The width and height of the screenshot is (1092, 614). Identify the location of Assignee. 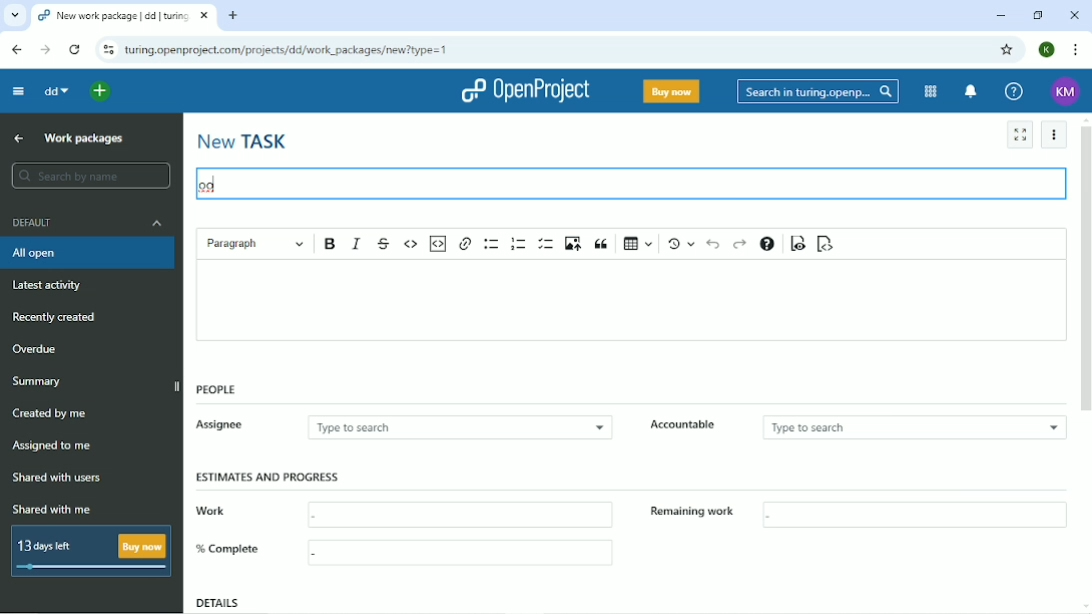
(228, 426).